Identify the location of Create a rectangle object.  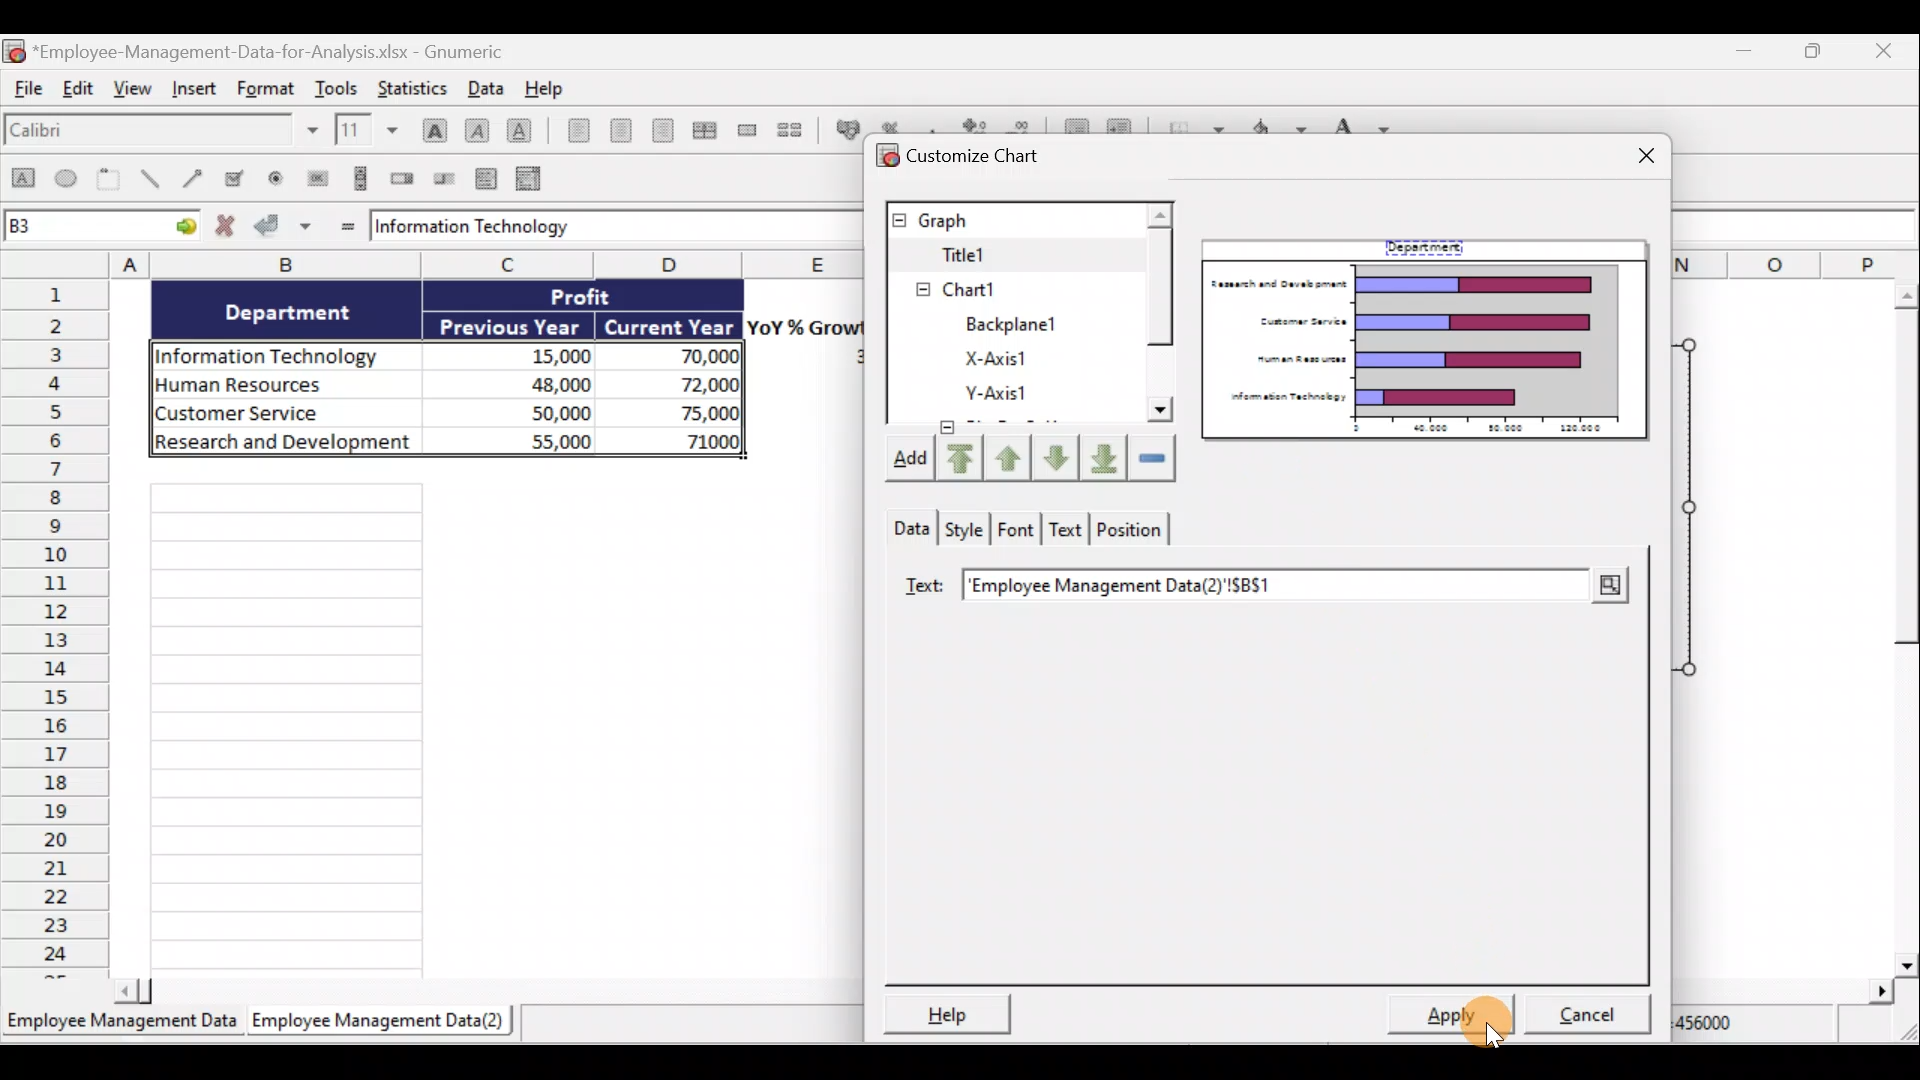
(22, 183).